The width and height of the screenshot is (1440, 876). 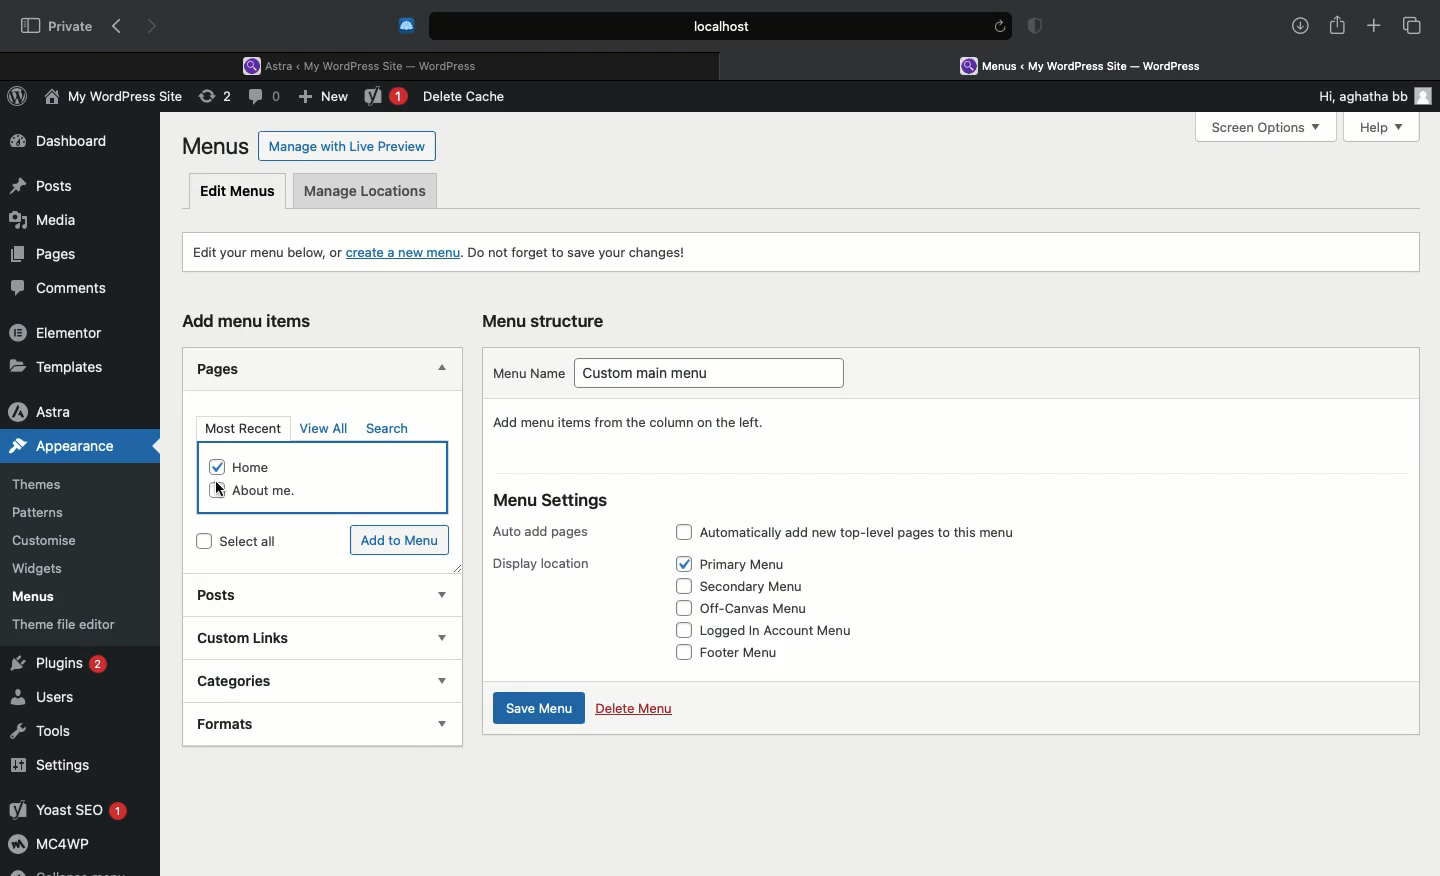 What do you see at coordinates (440, 637) in the screenshot?
I see `show` at bounding box center [440, 637].